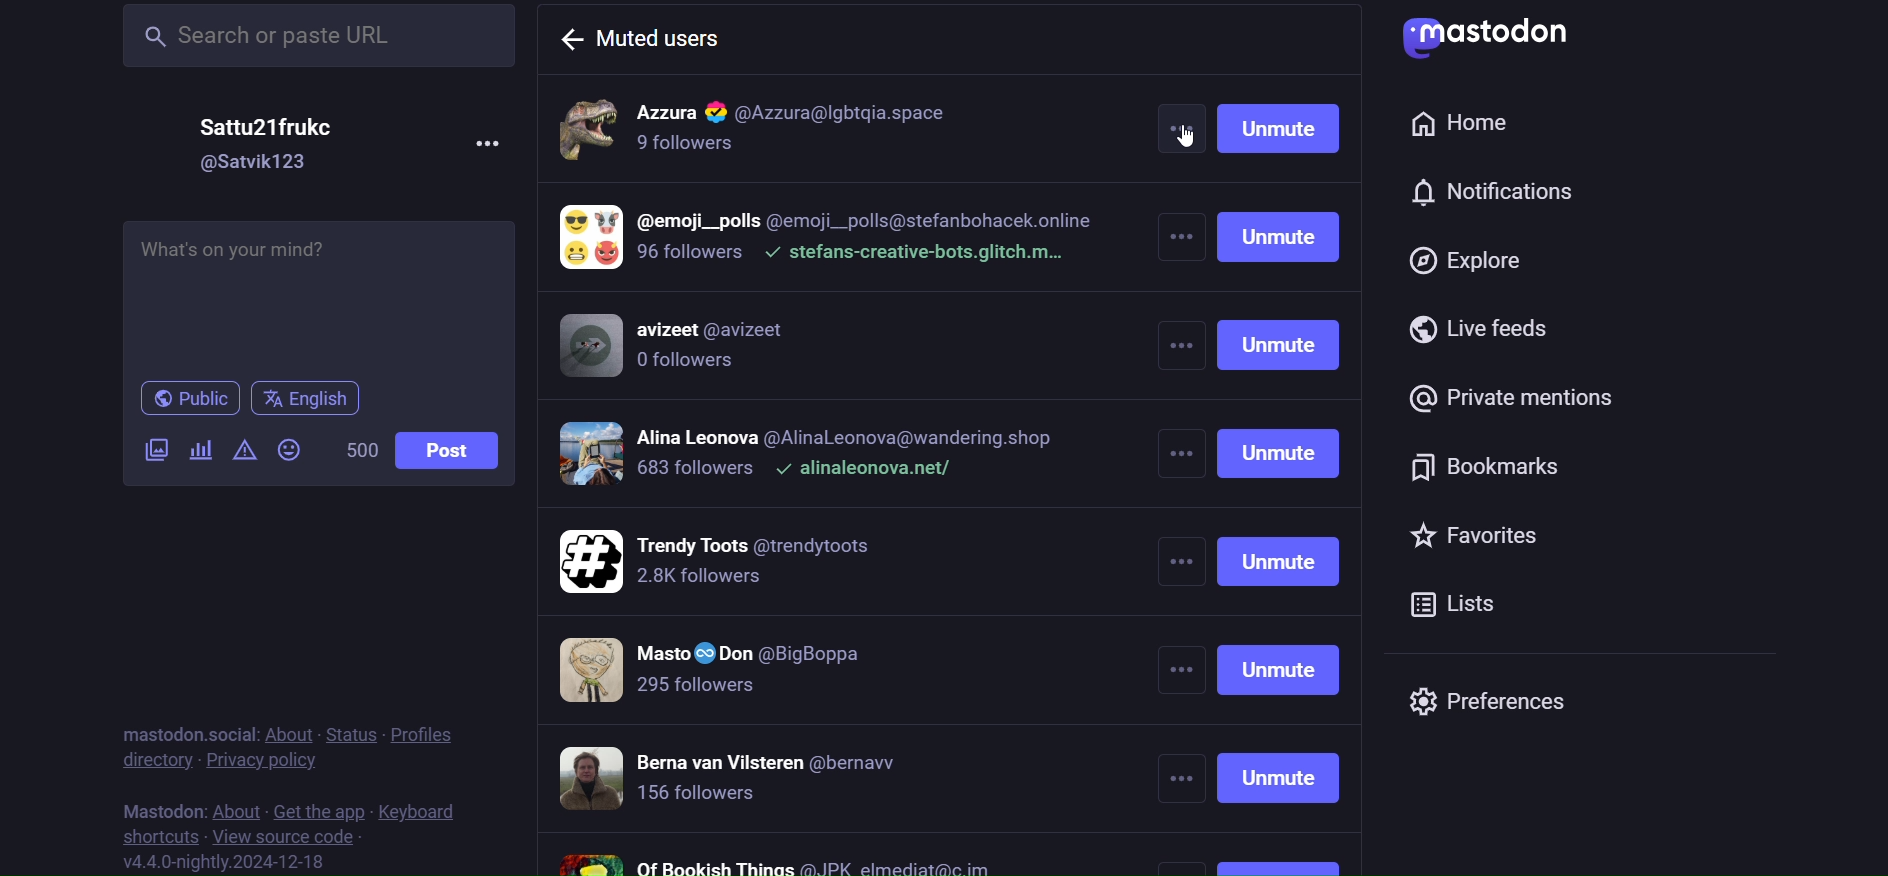 The height and width of the screenshot is (876, 1888). I want to click on word limit, so click(366, 447).